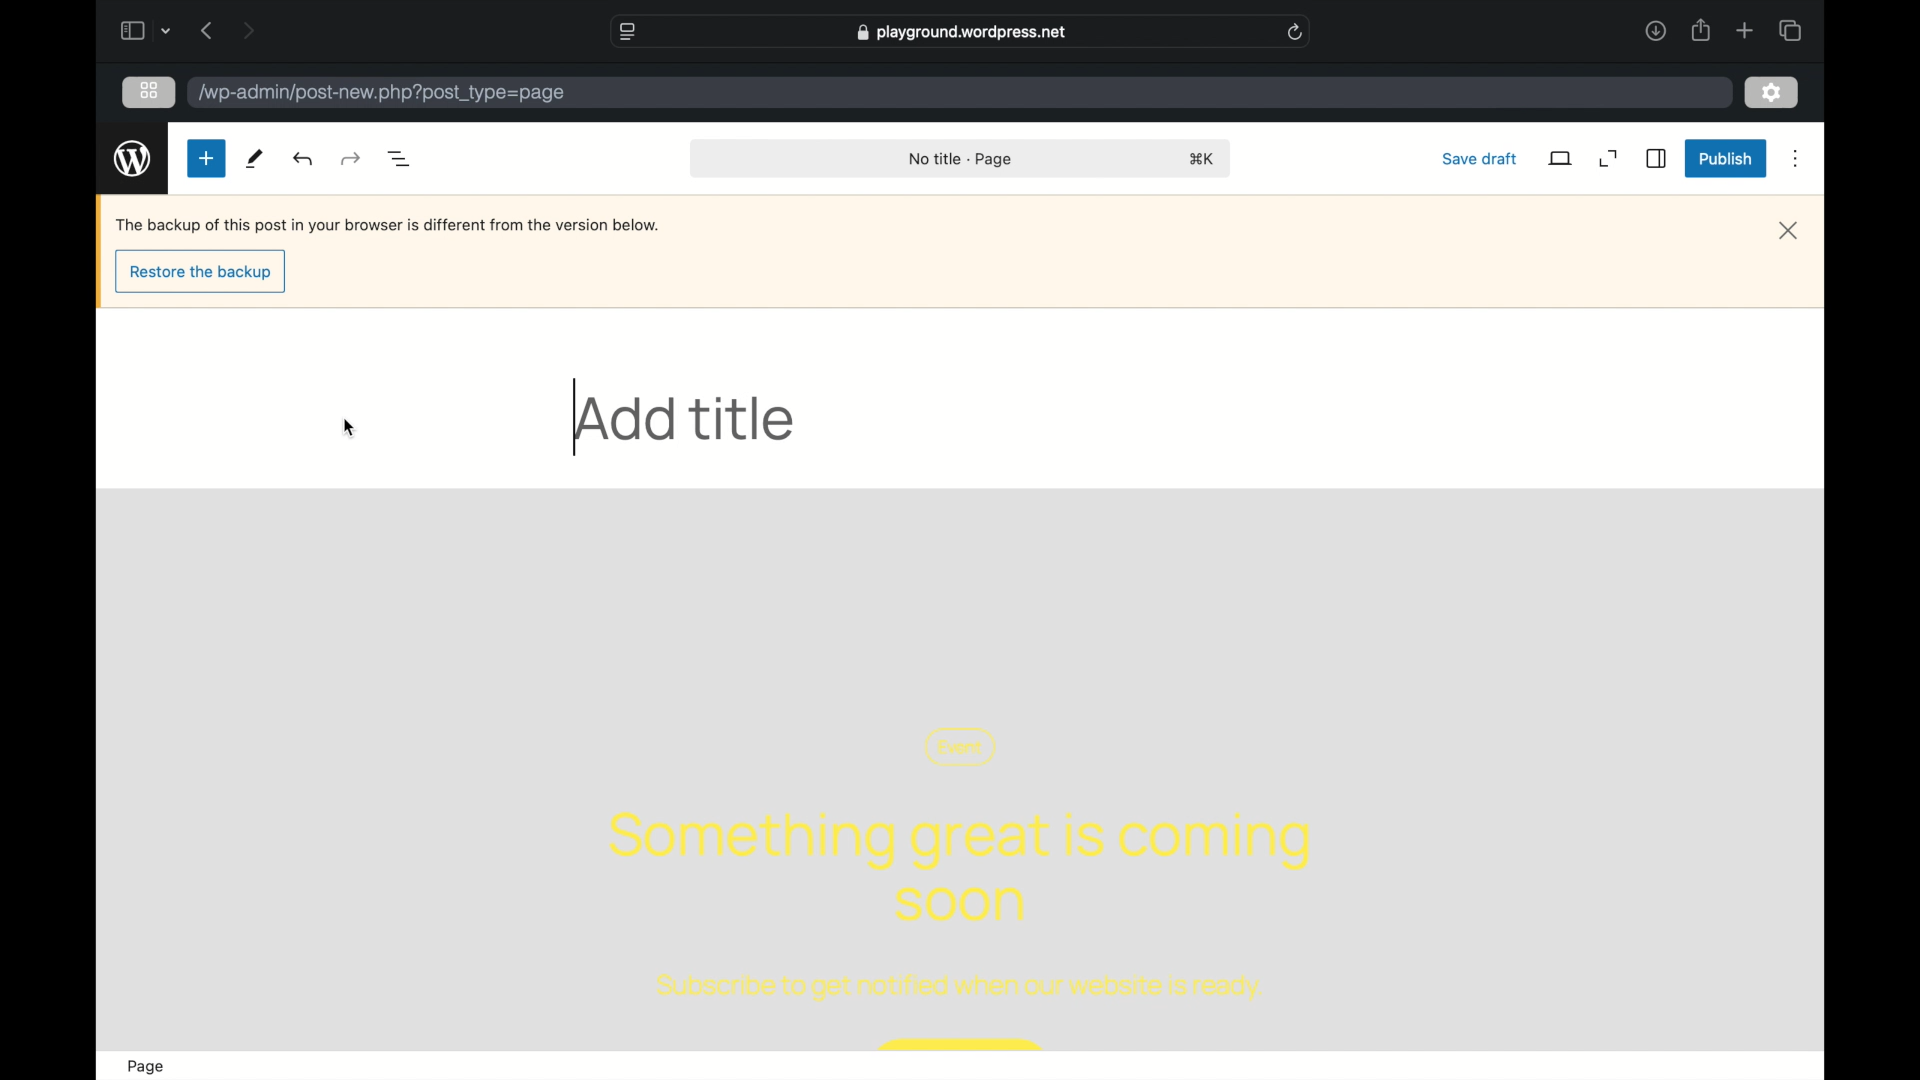  Describe the element at coordinates (254, 159) in the screenshot. I see `tools` at that location.